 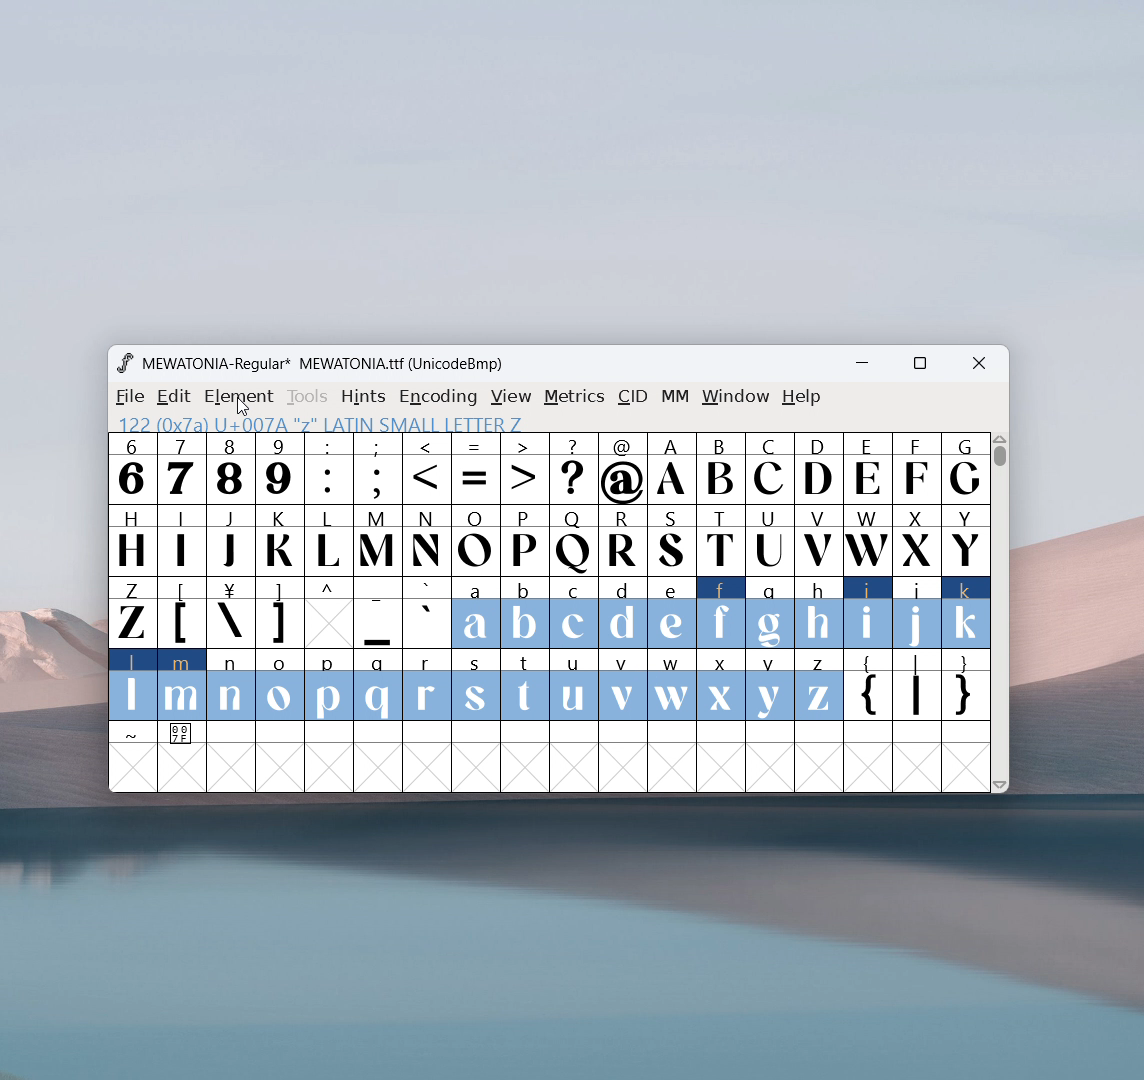 I want to click on K, so click(x=281, y=540).